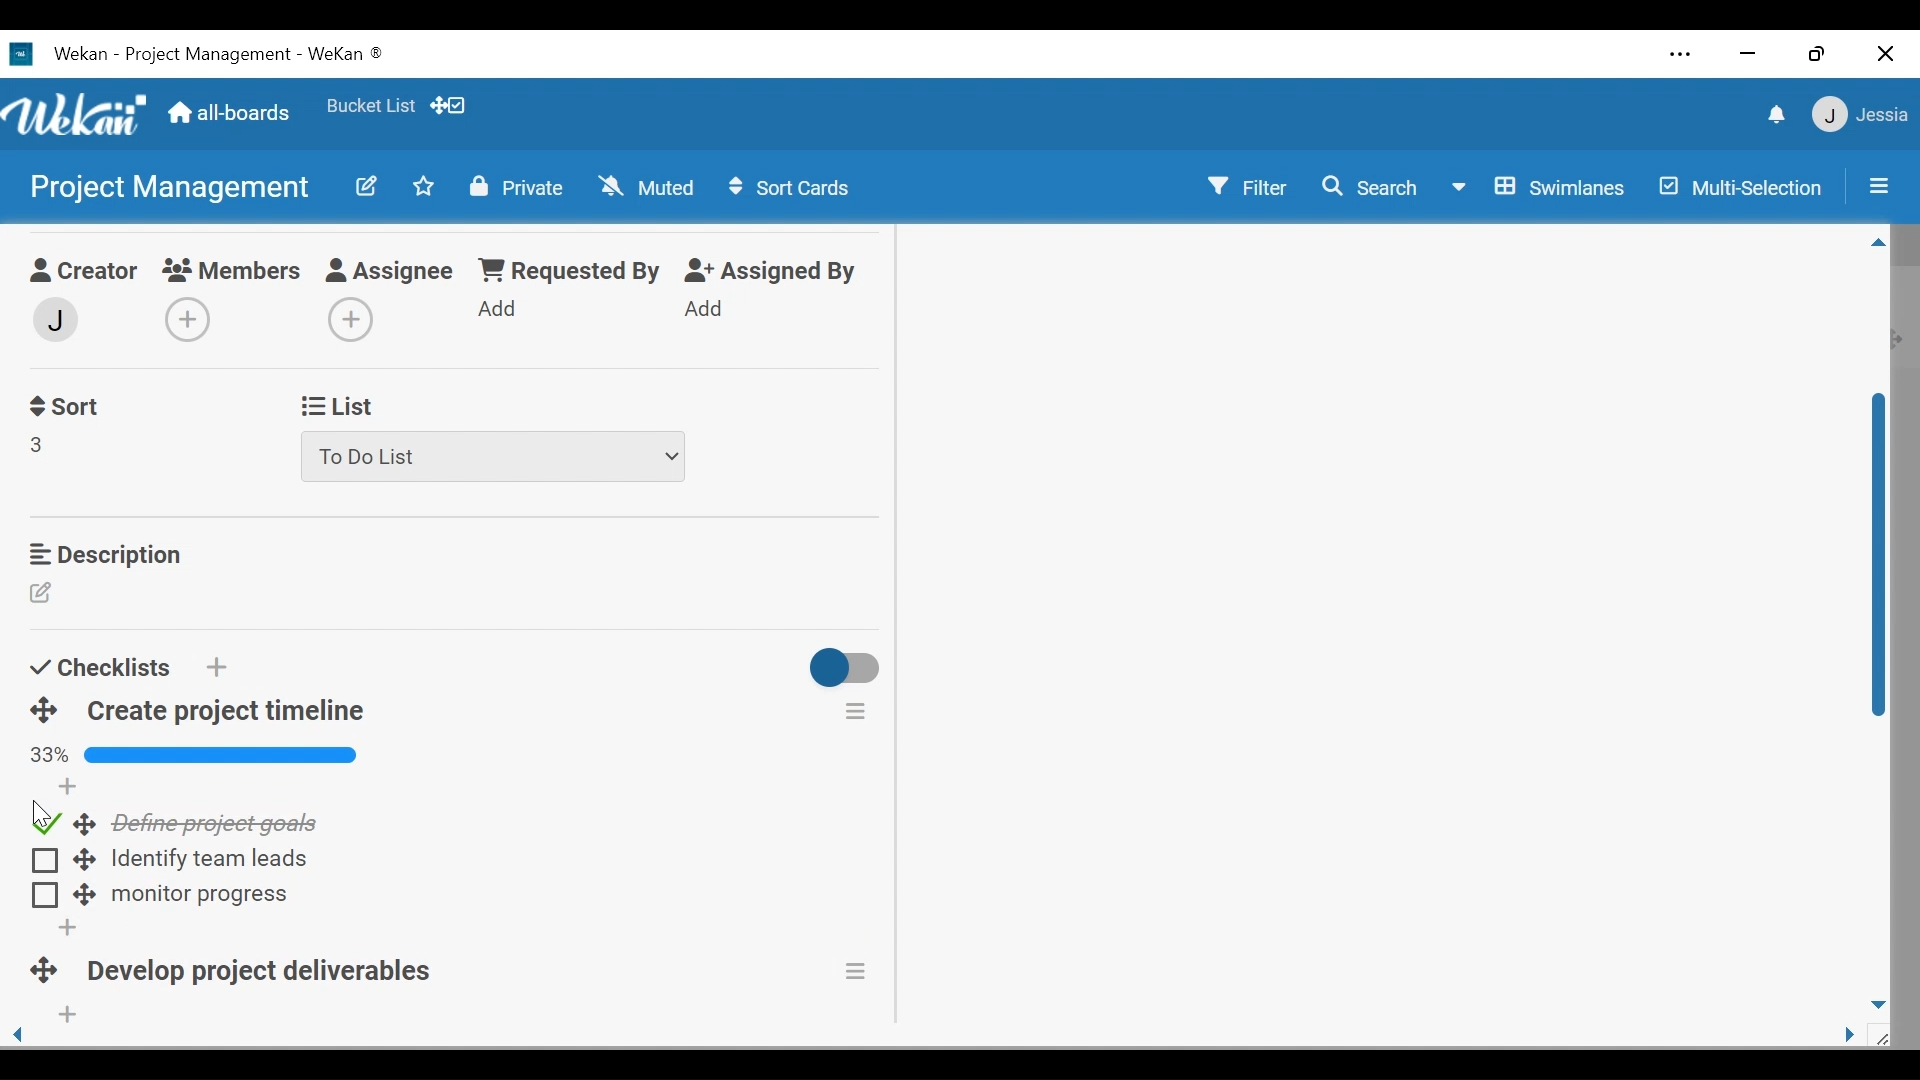  What do you see at coordinates (1880, 1000) in the screenshot?
I see `page down` at bounding box center [1880, 1000].